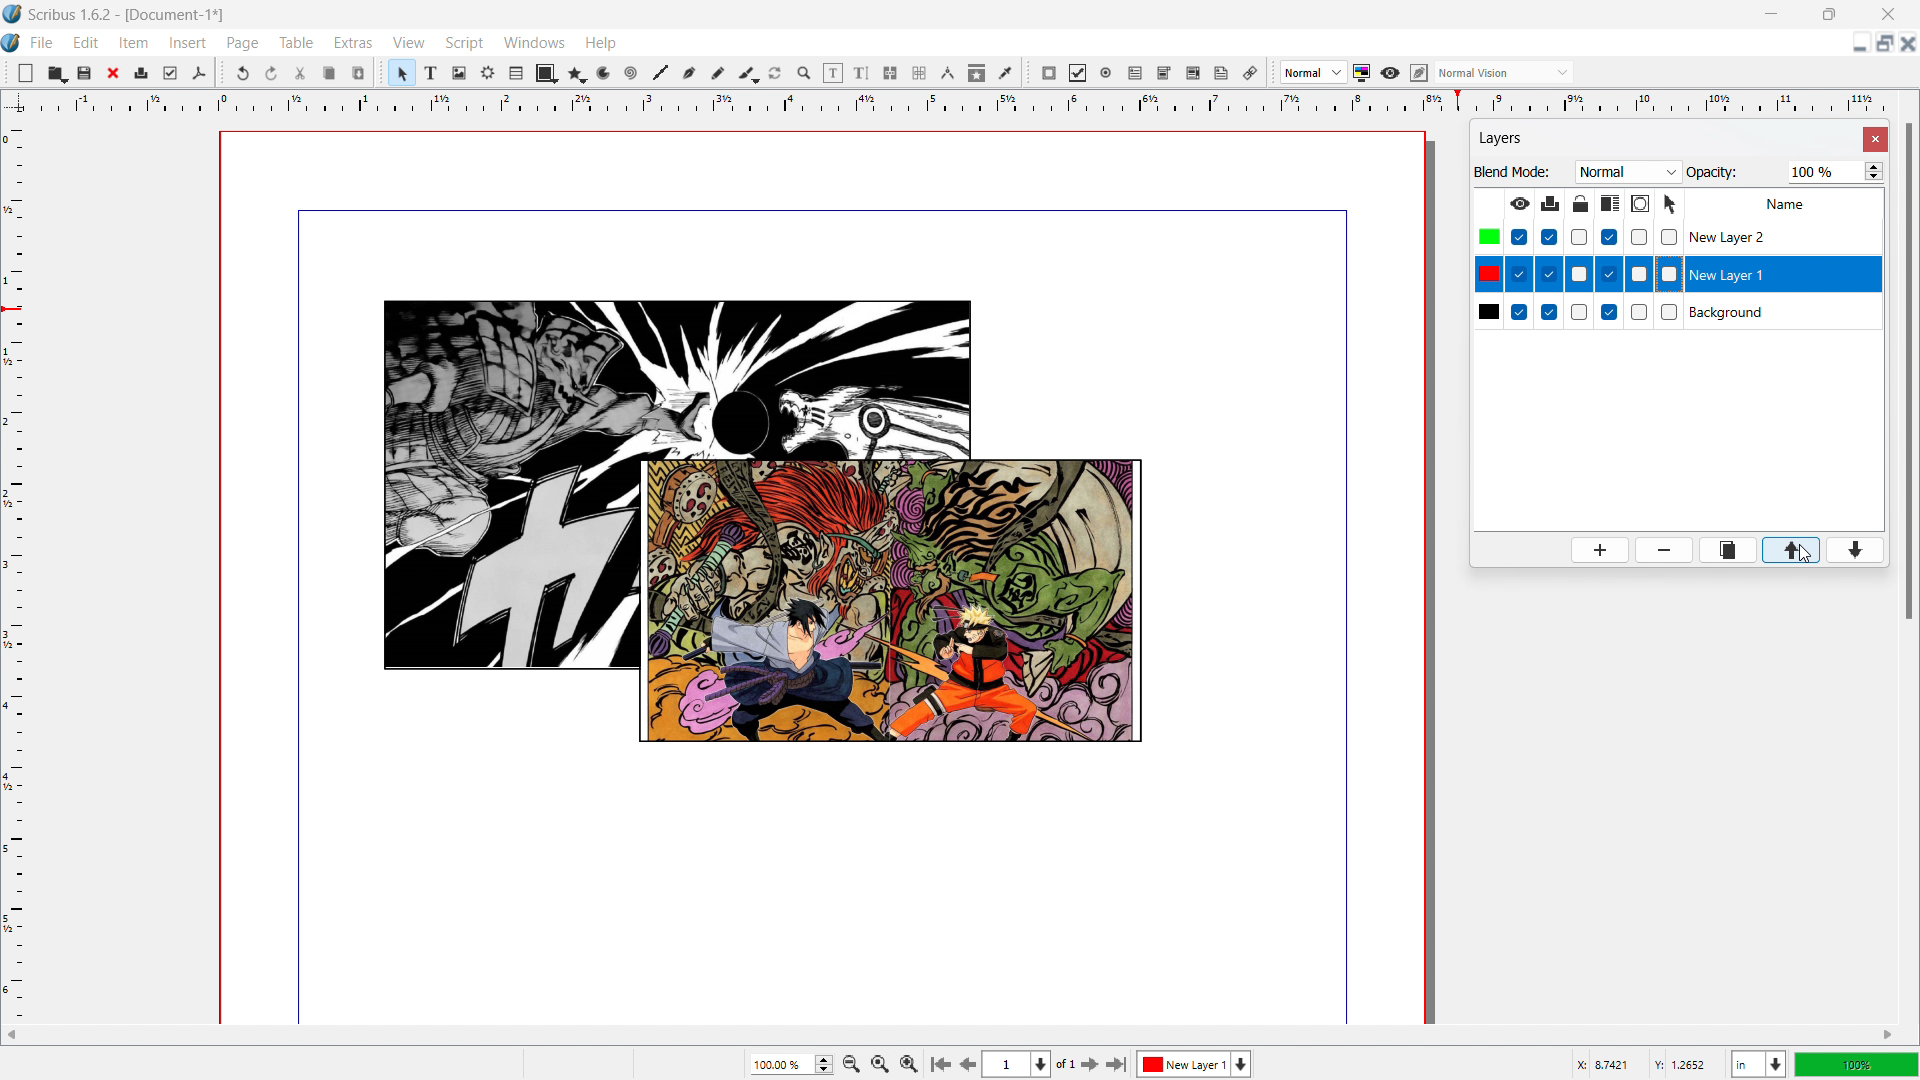  What do you see at coordinates (488, 73) in the screenshot?
I see `render frame` at bounding box center [488, 73].